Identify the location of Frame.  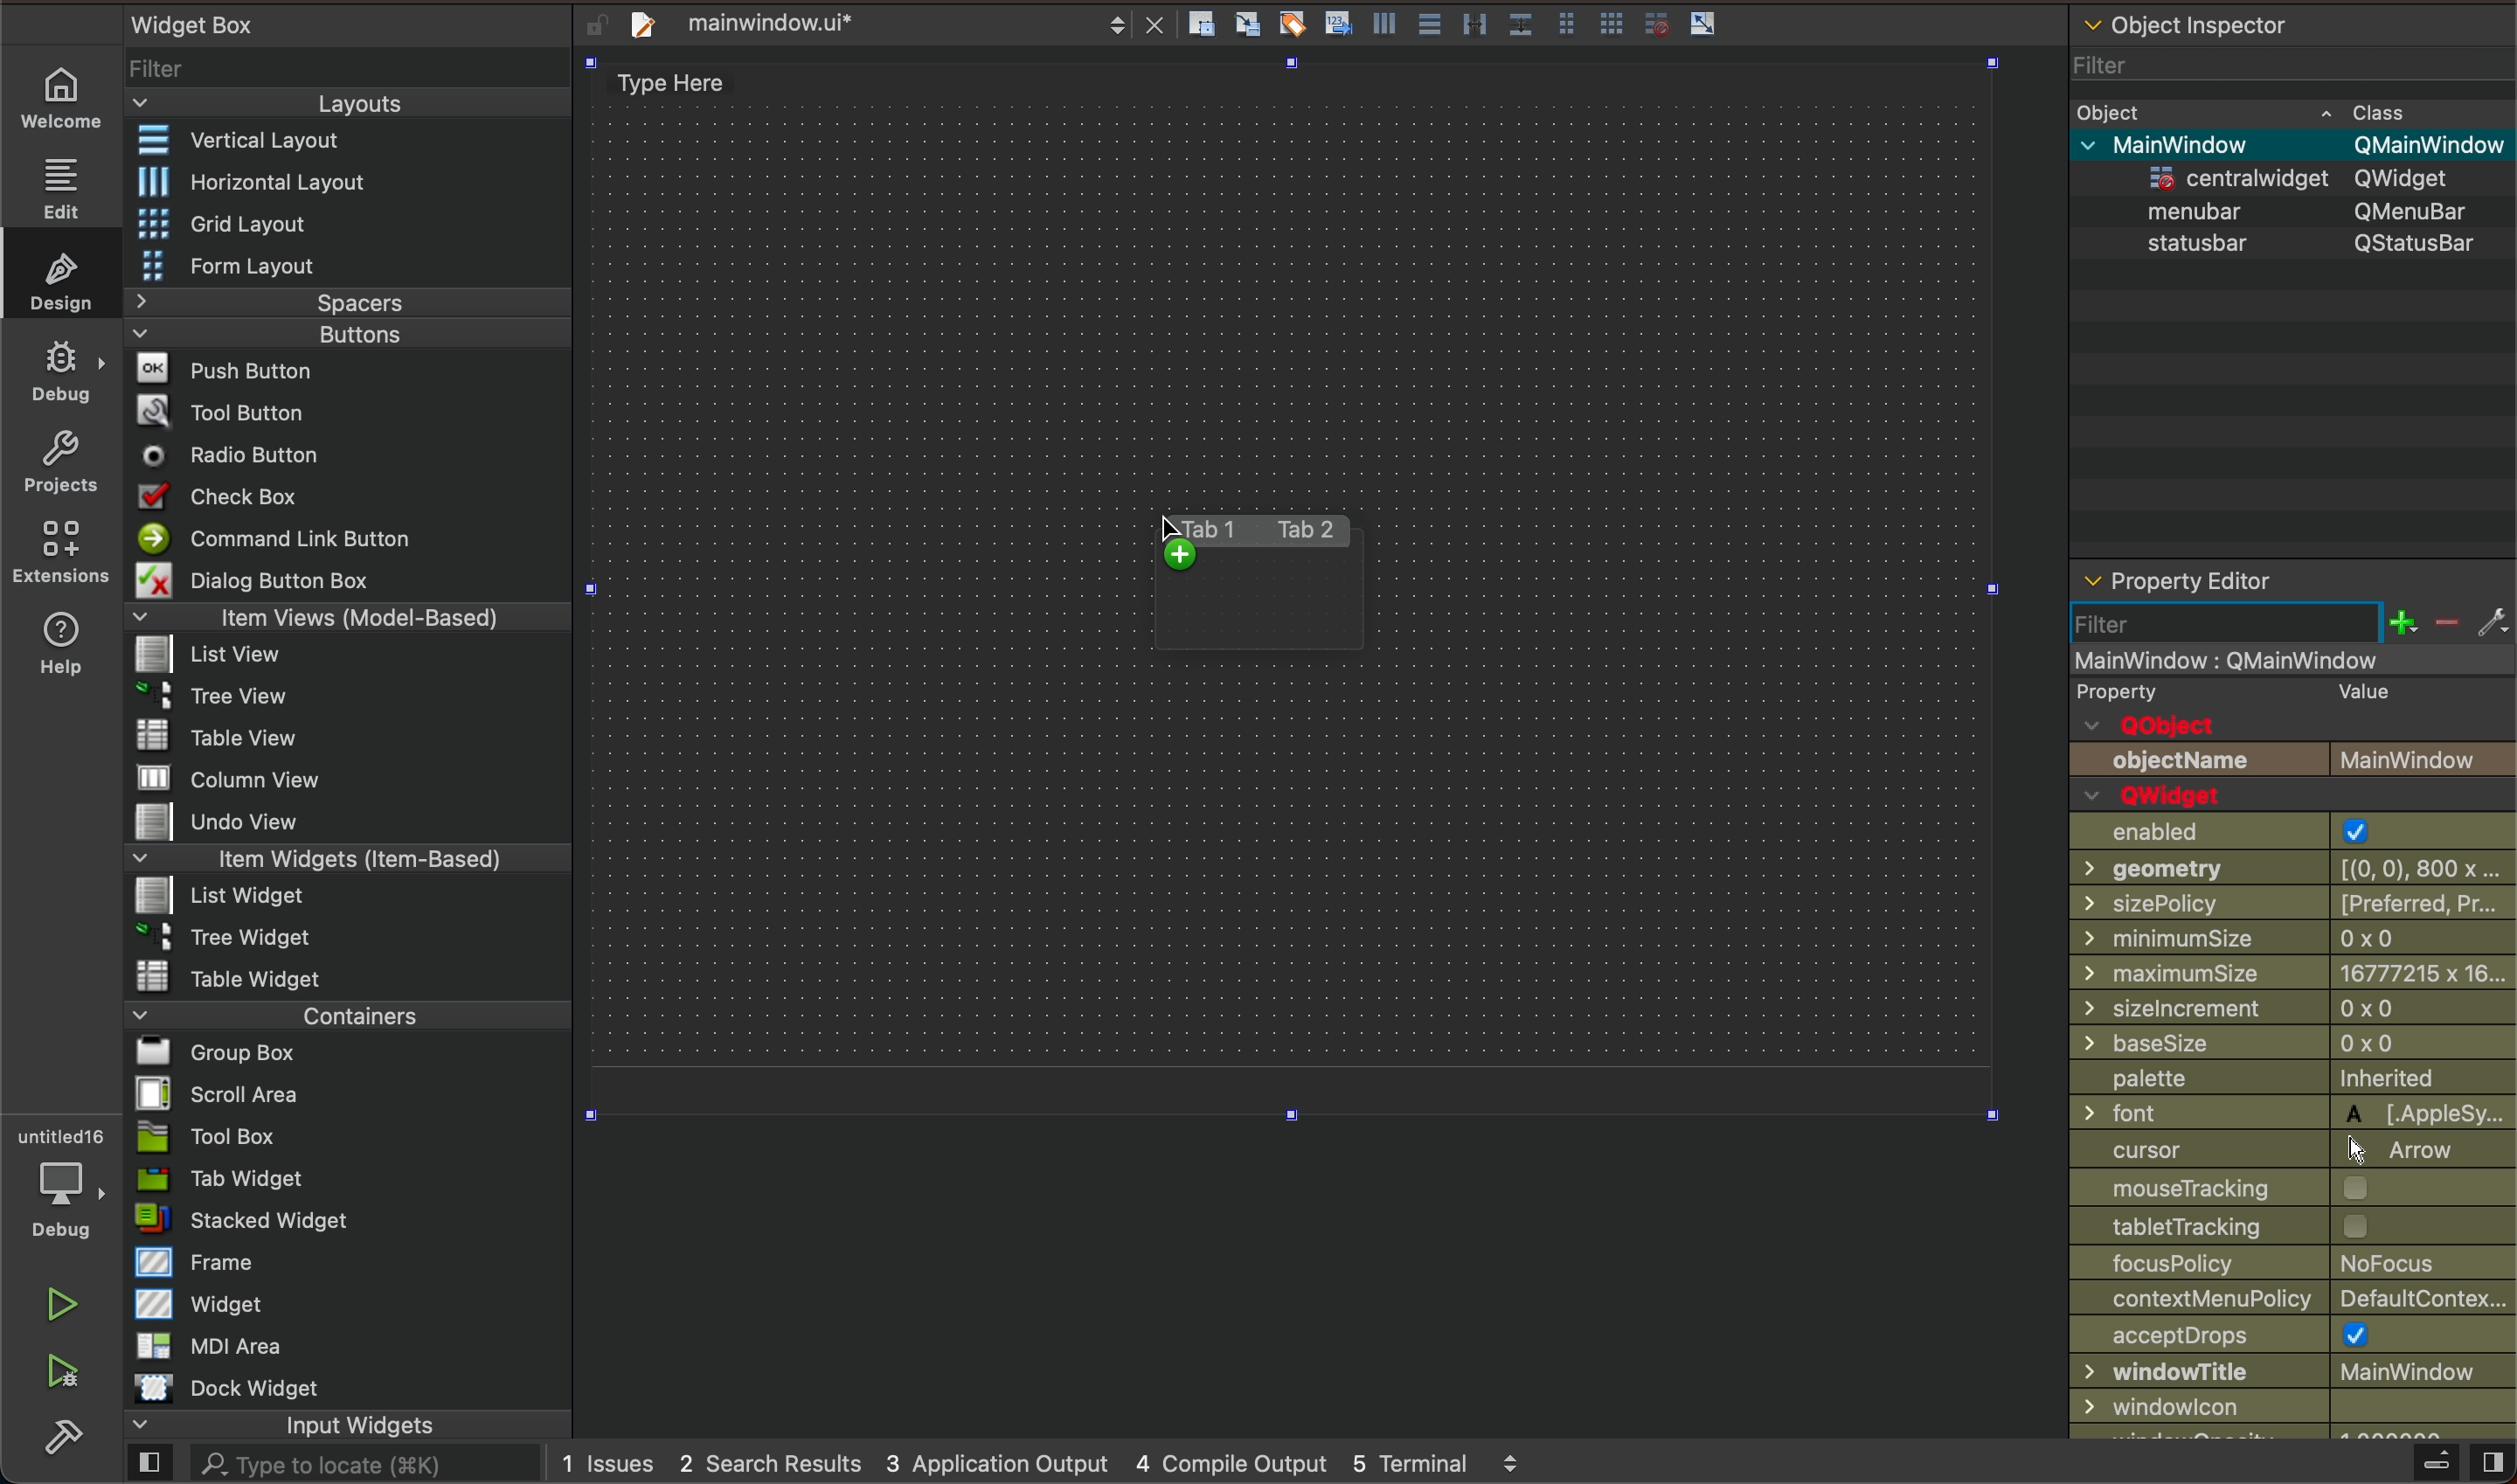
(185, 1262).